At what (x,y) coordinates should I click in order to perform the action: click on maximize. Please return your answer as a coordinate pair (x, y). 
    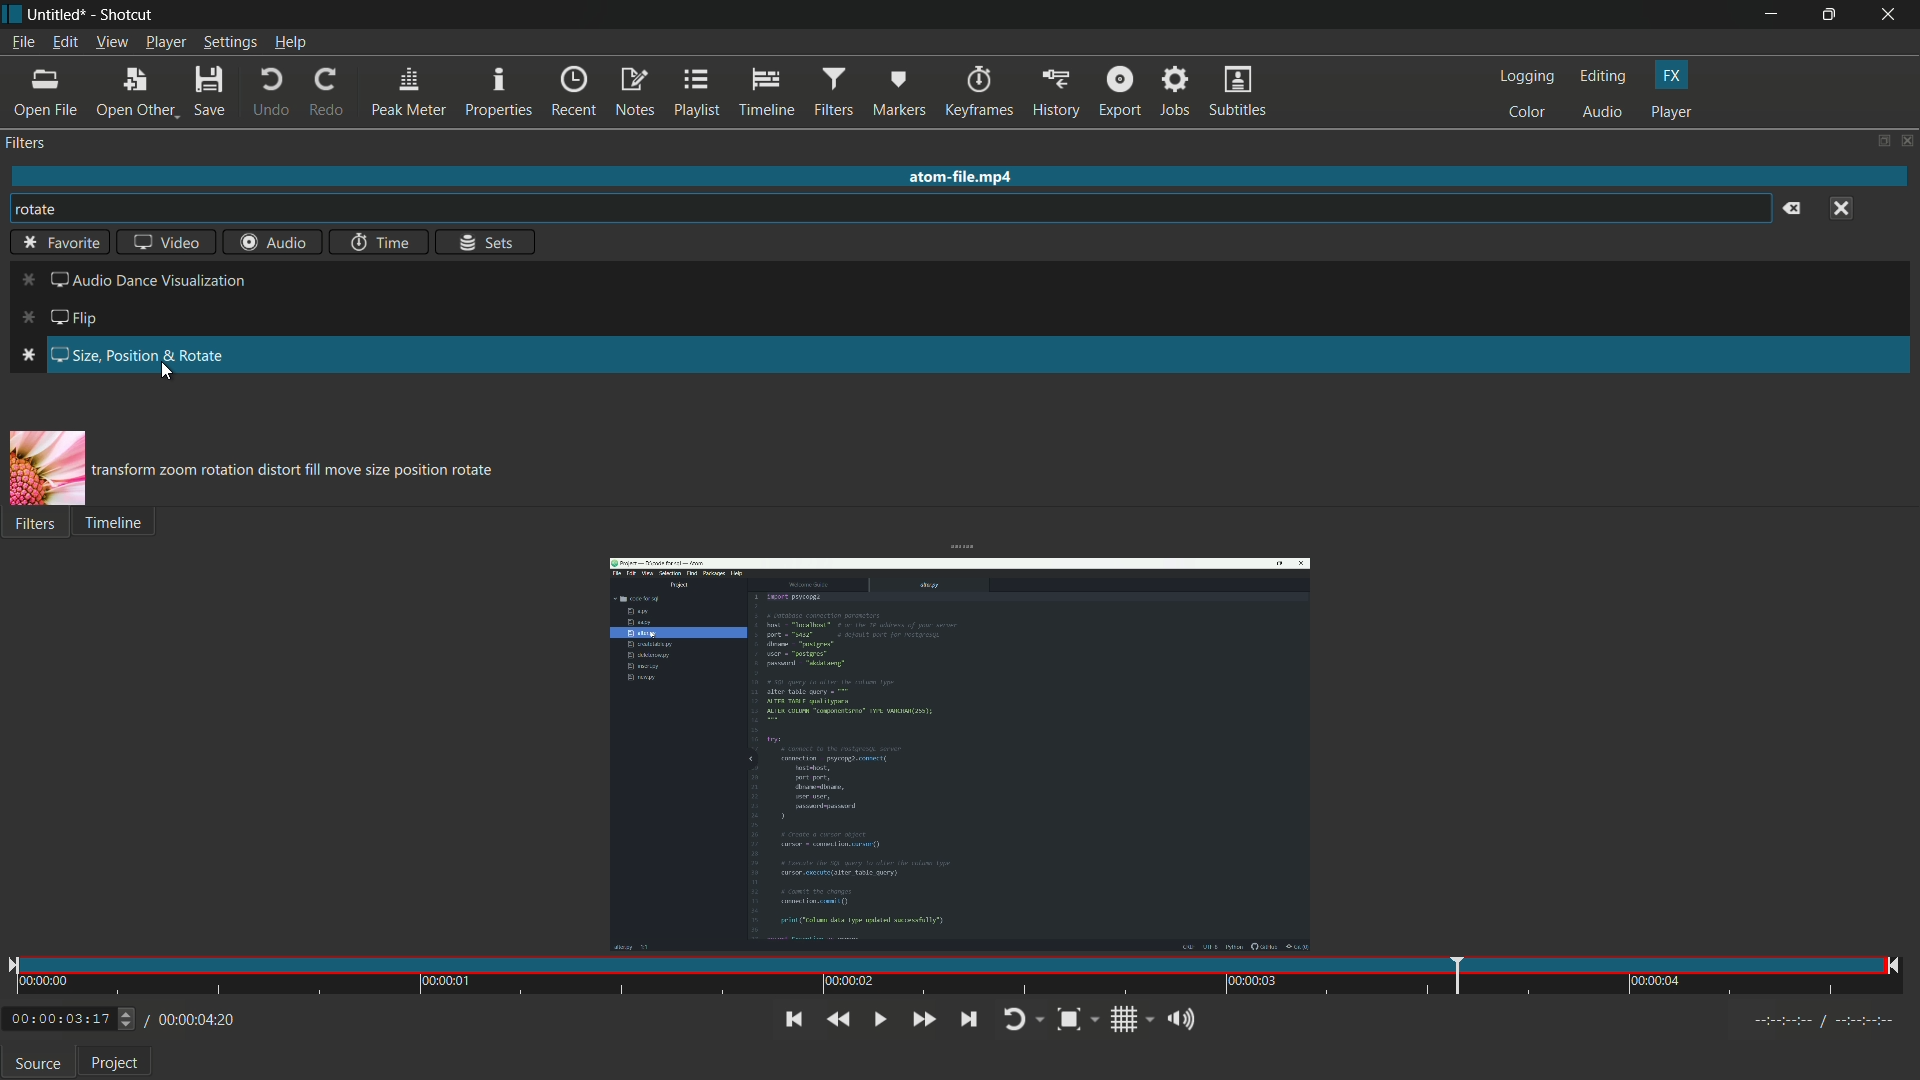
    Looking at the image, I should click on (1834, 15).